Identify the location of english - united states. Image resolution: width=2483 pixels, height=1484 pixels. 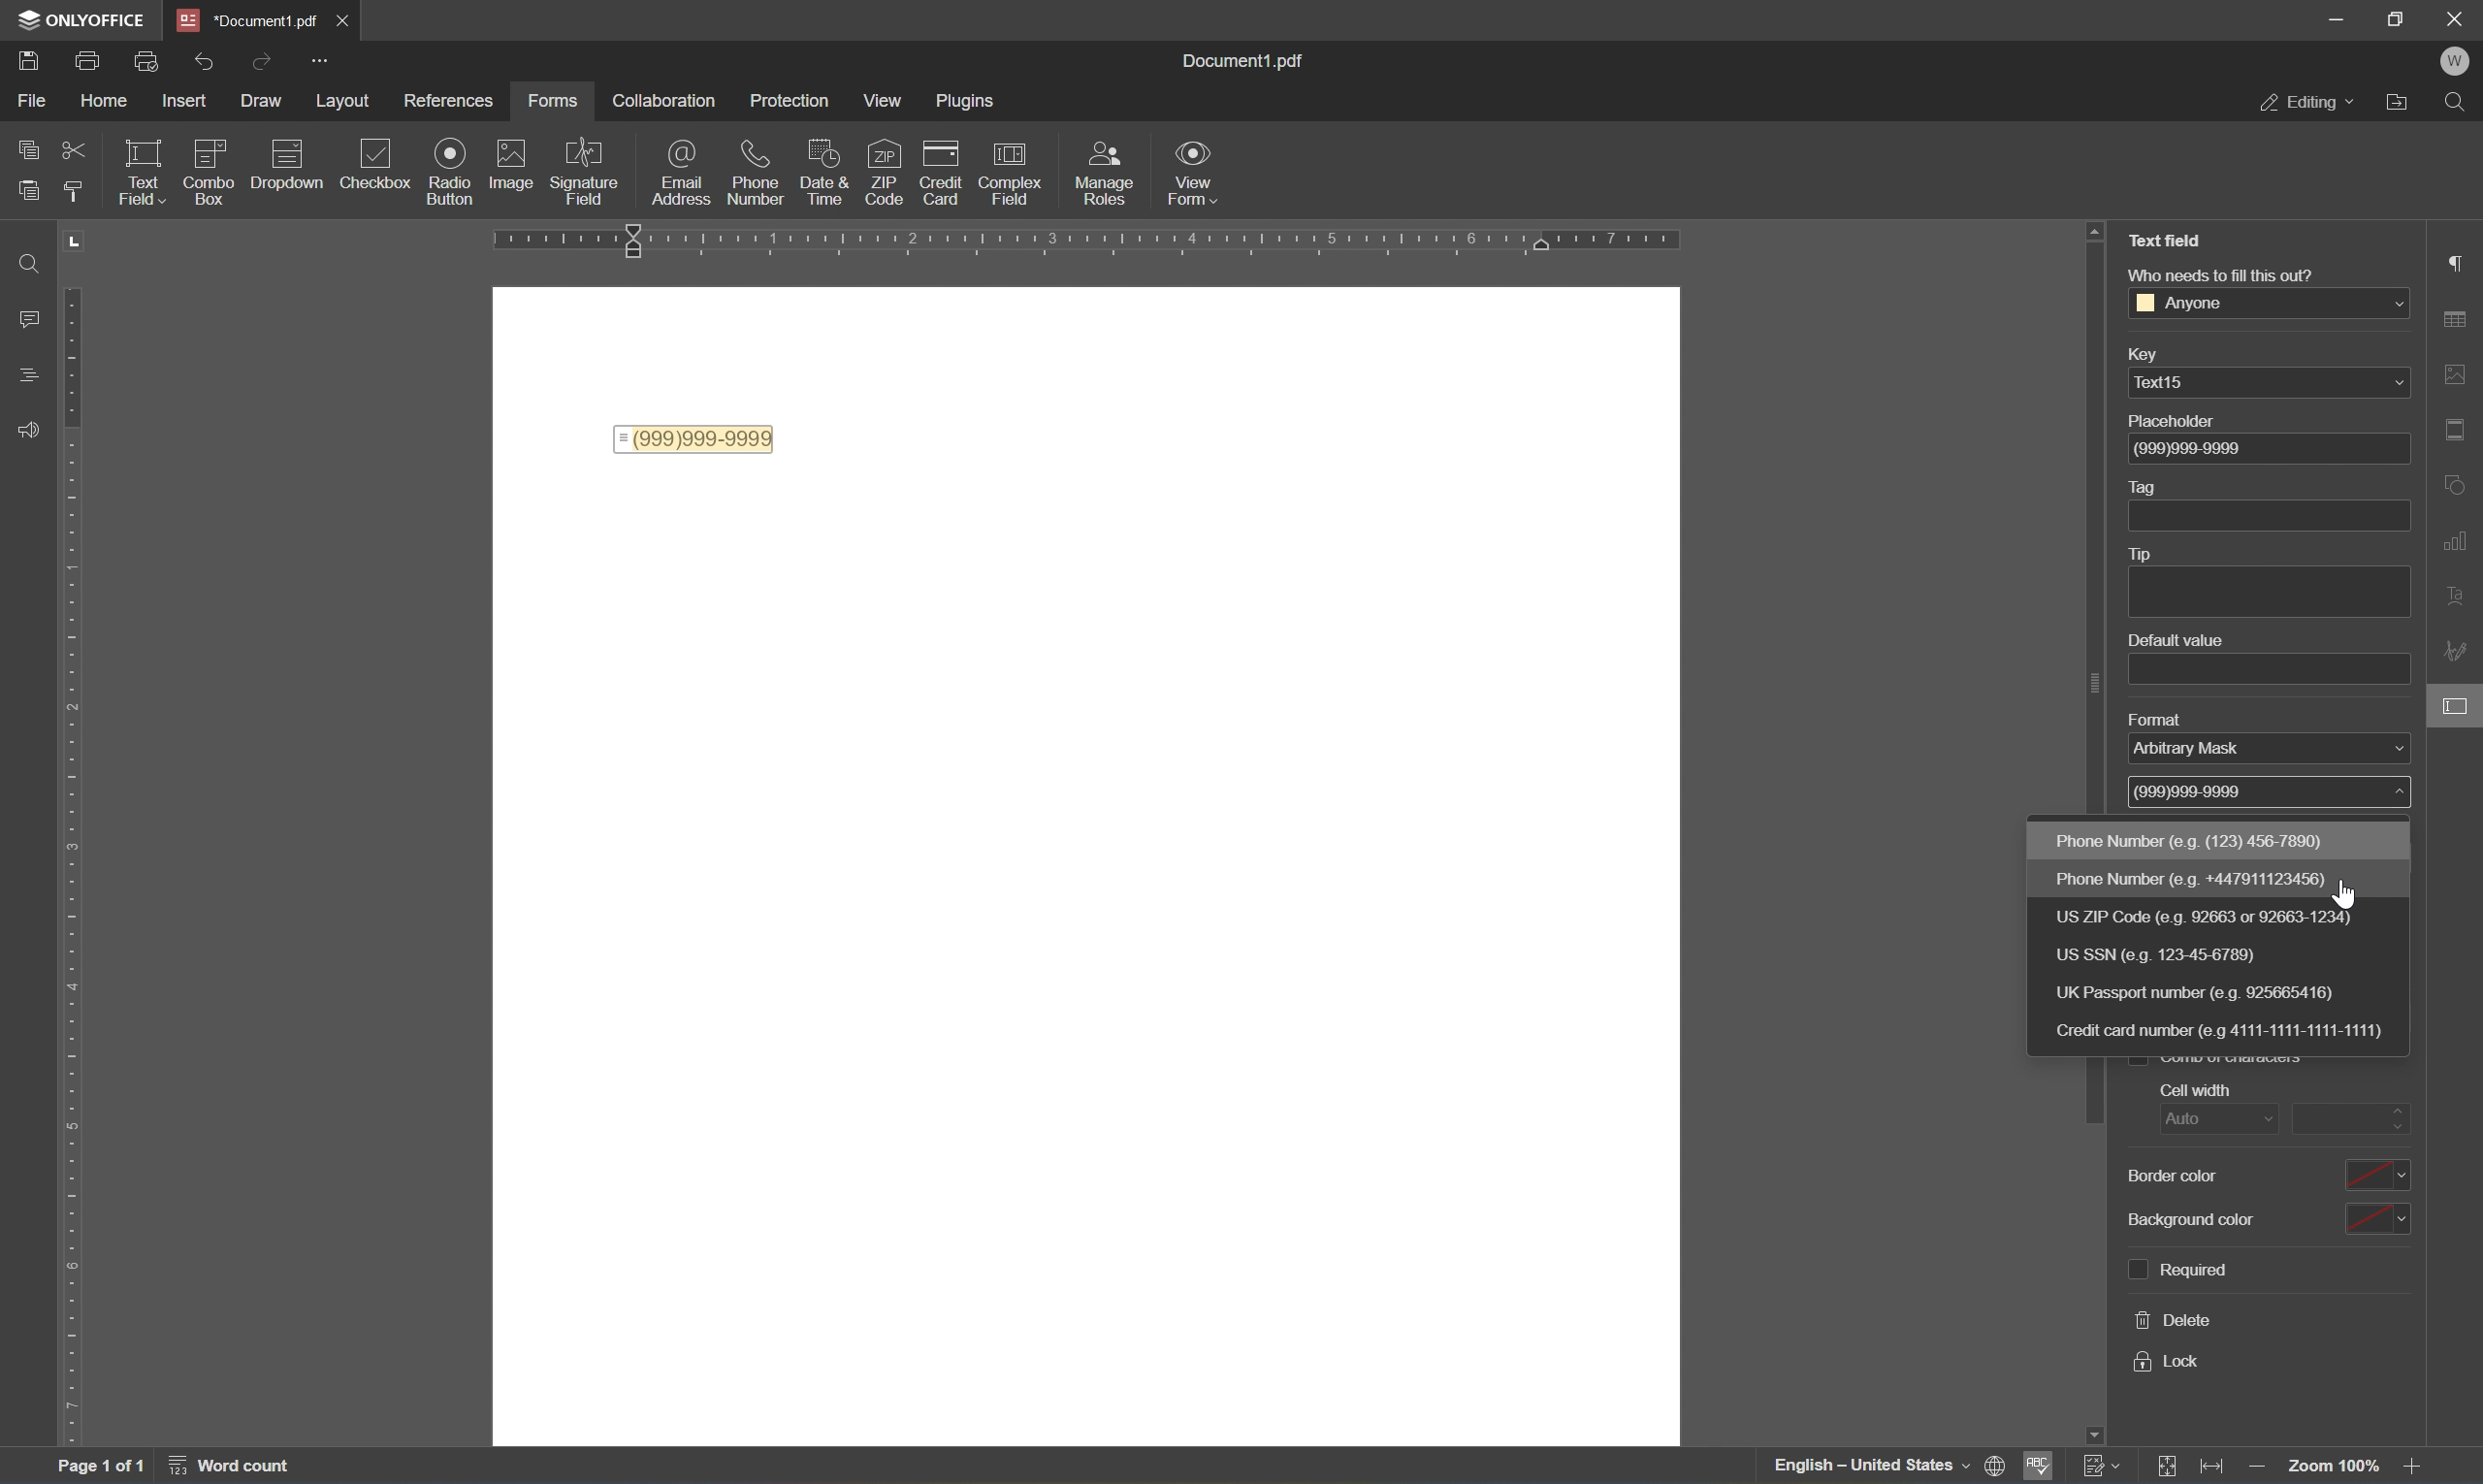
(1868, 1467).